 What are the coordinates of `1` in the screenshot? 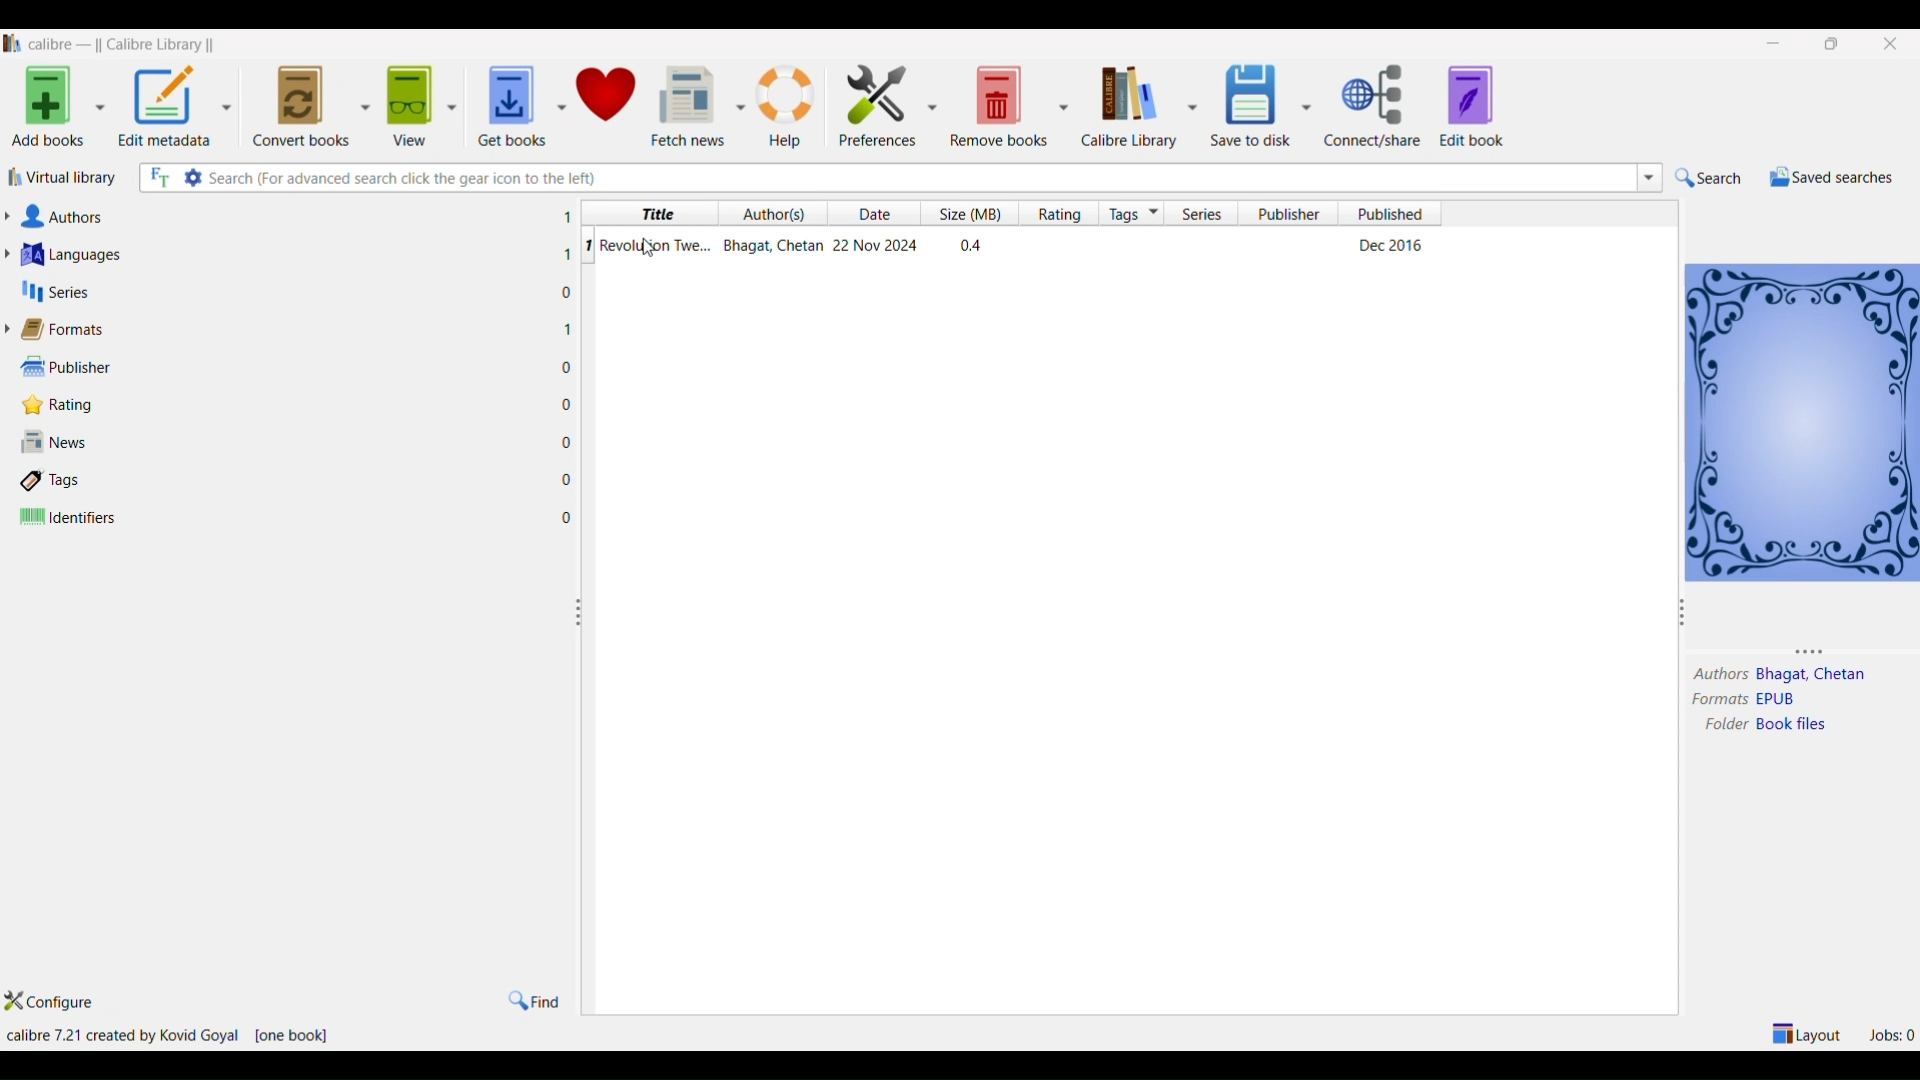 It's located at (568, 328).